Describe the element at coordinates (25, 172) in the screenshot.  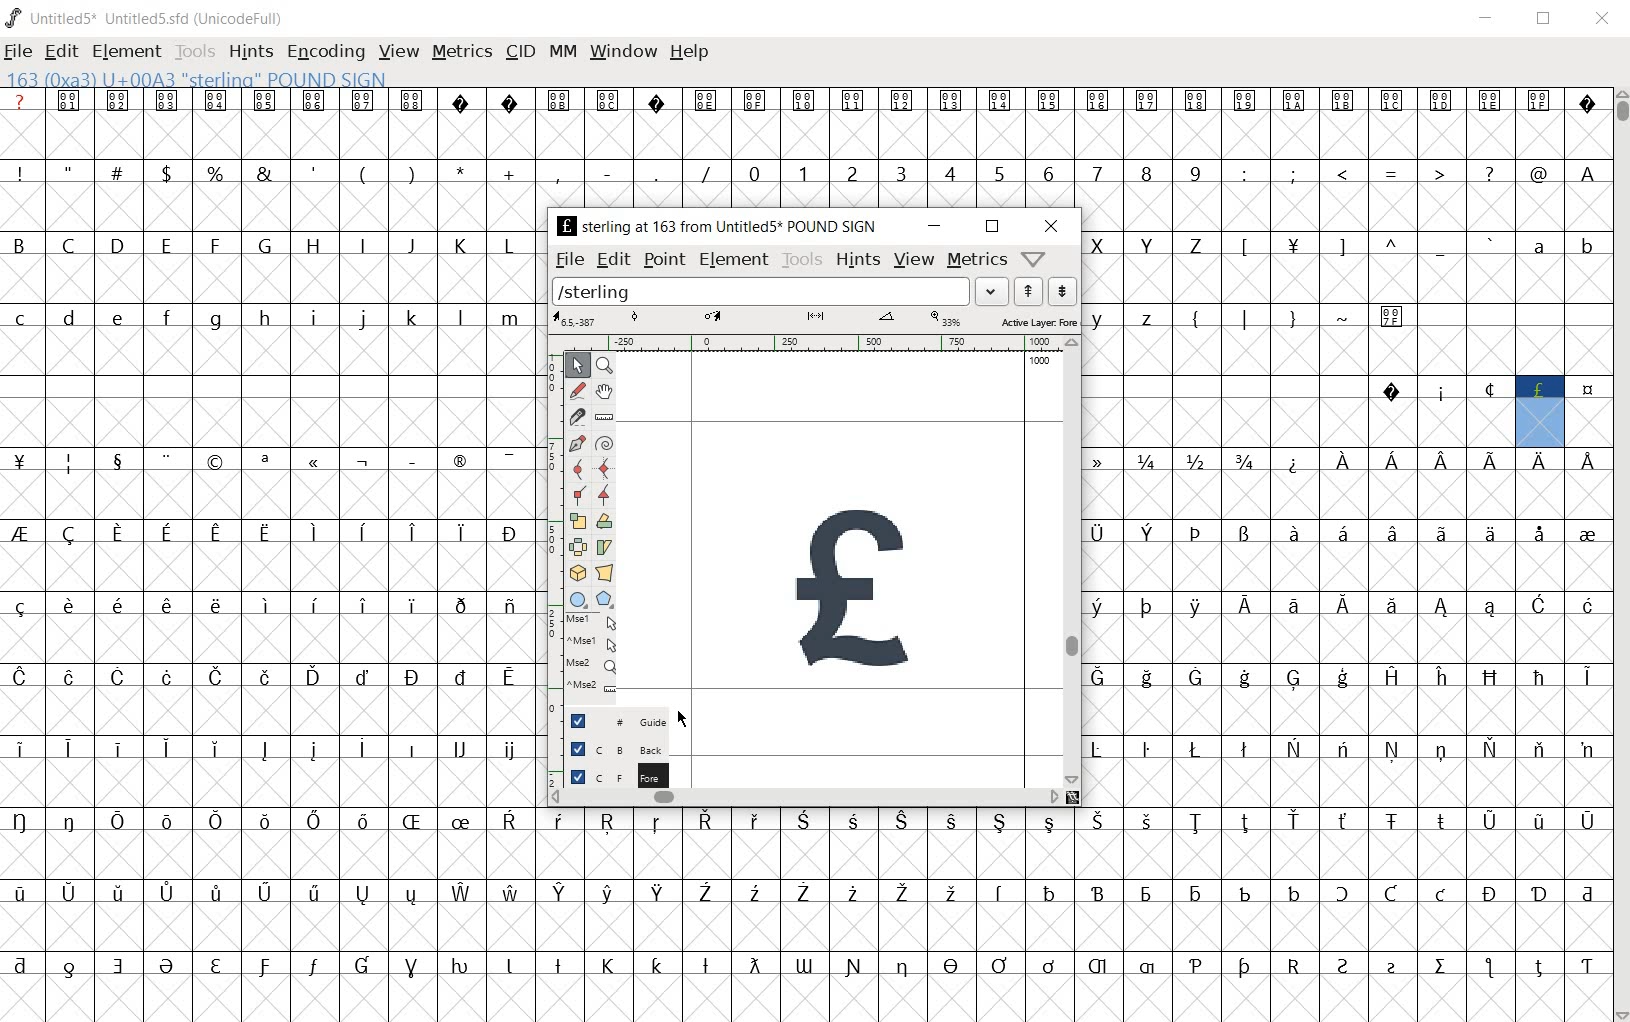
I see `!` at that location.